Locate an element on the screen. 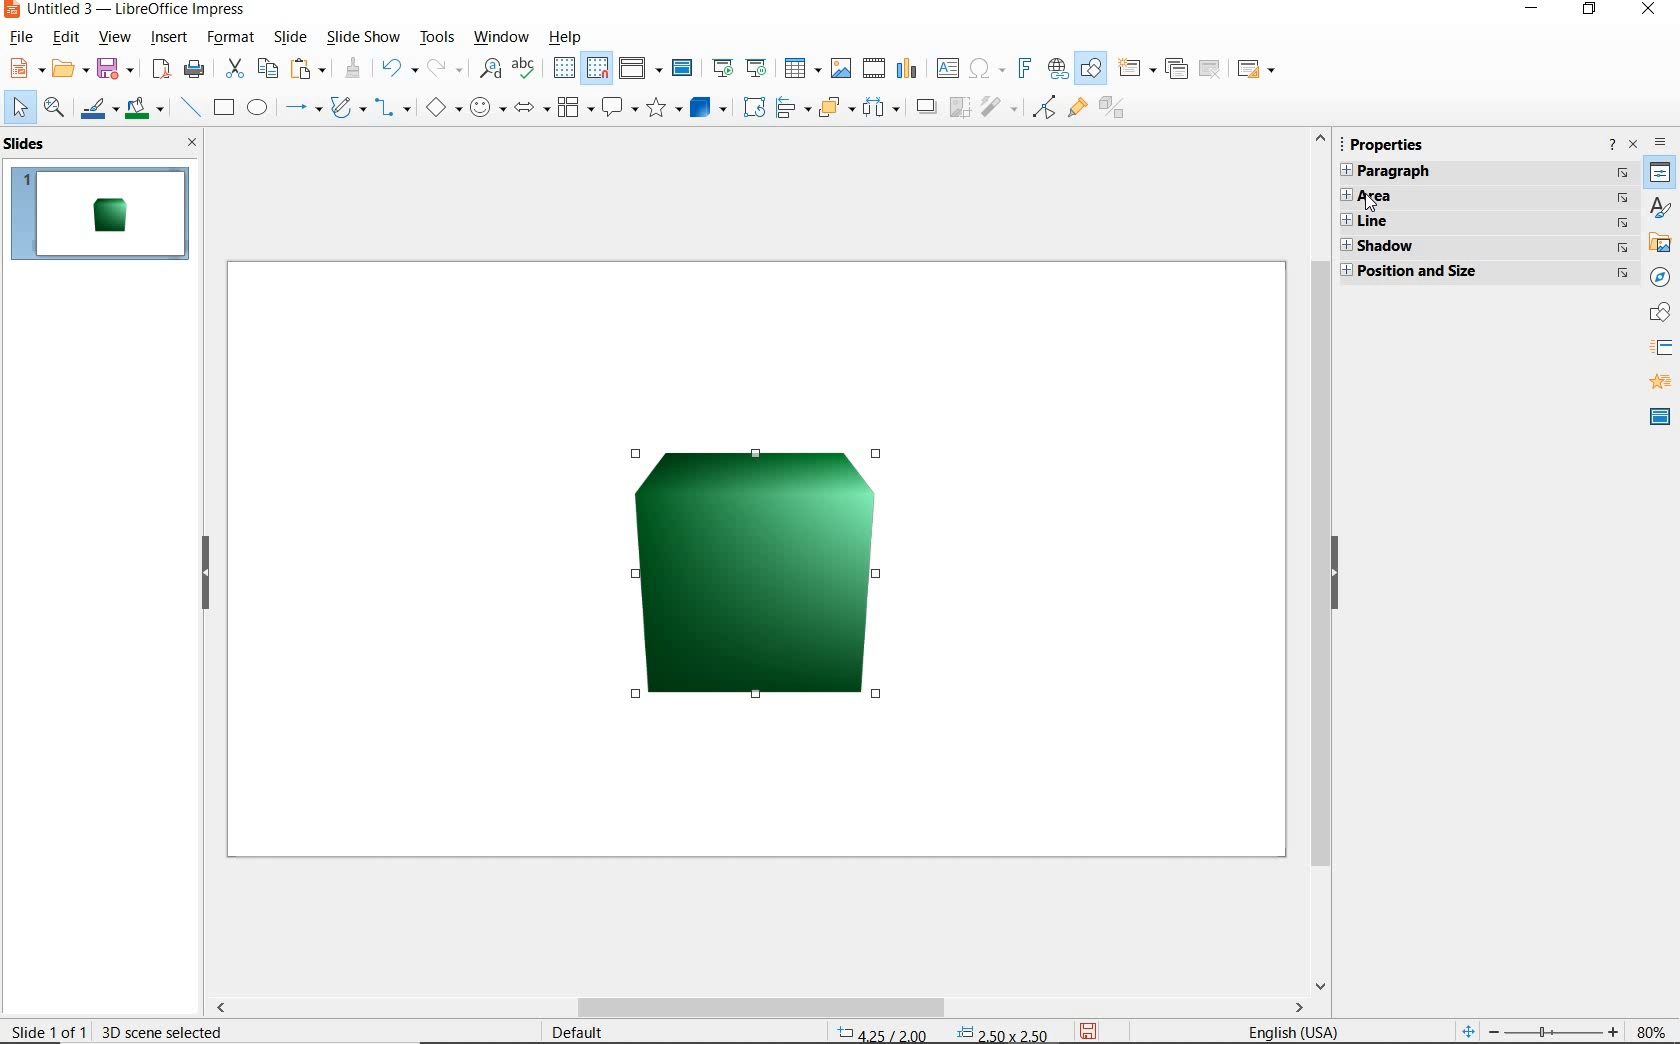  start from current slide is located at coordinates (758, 68).